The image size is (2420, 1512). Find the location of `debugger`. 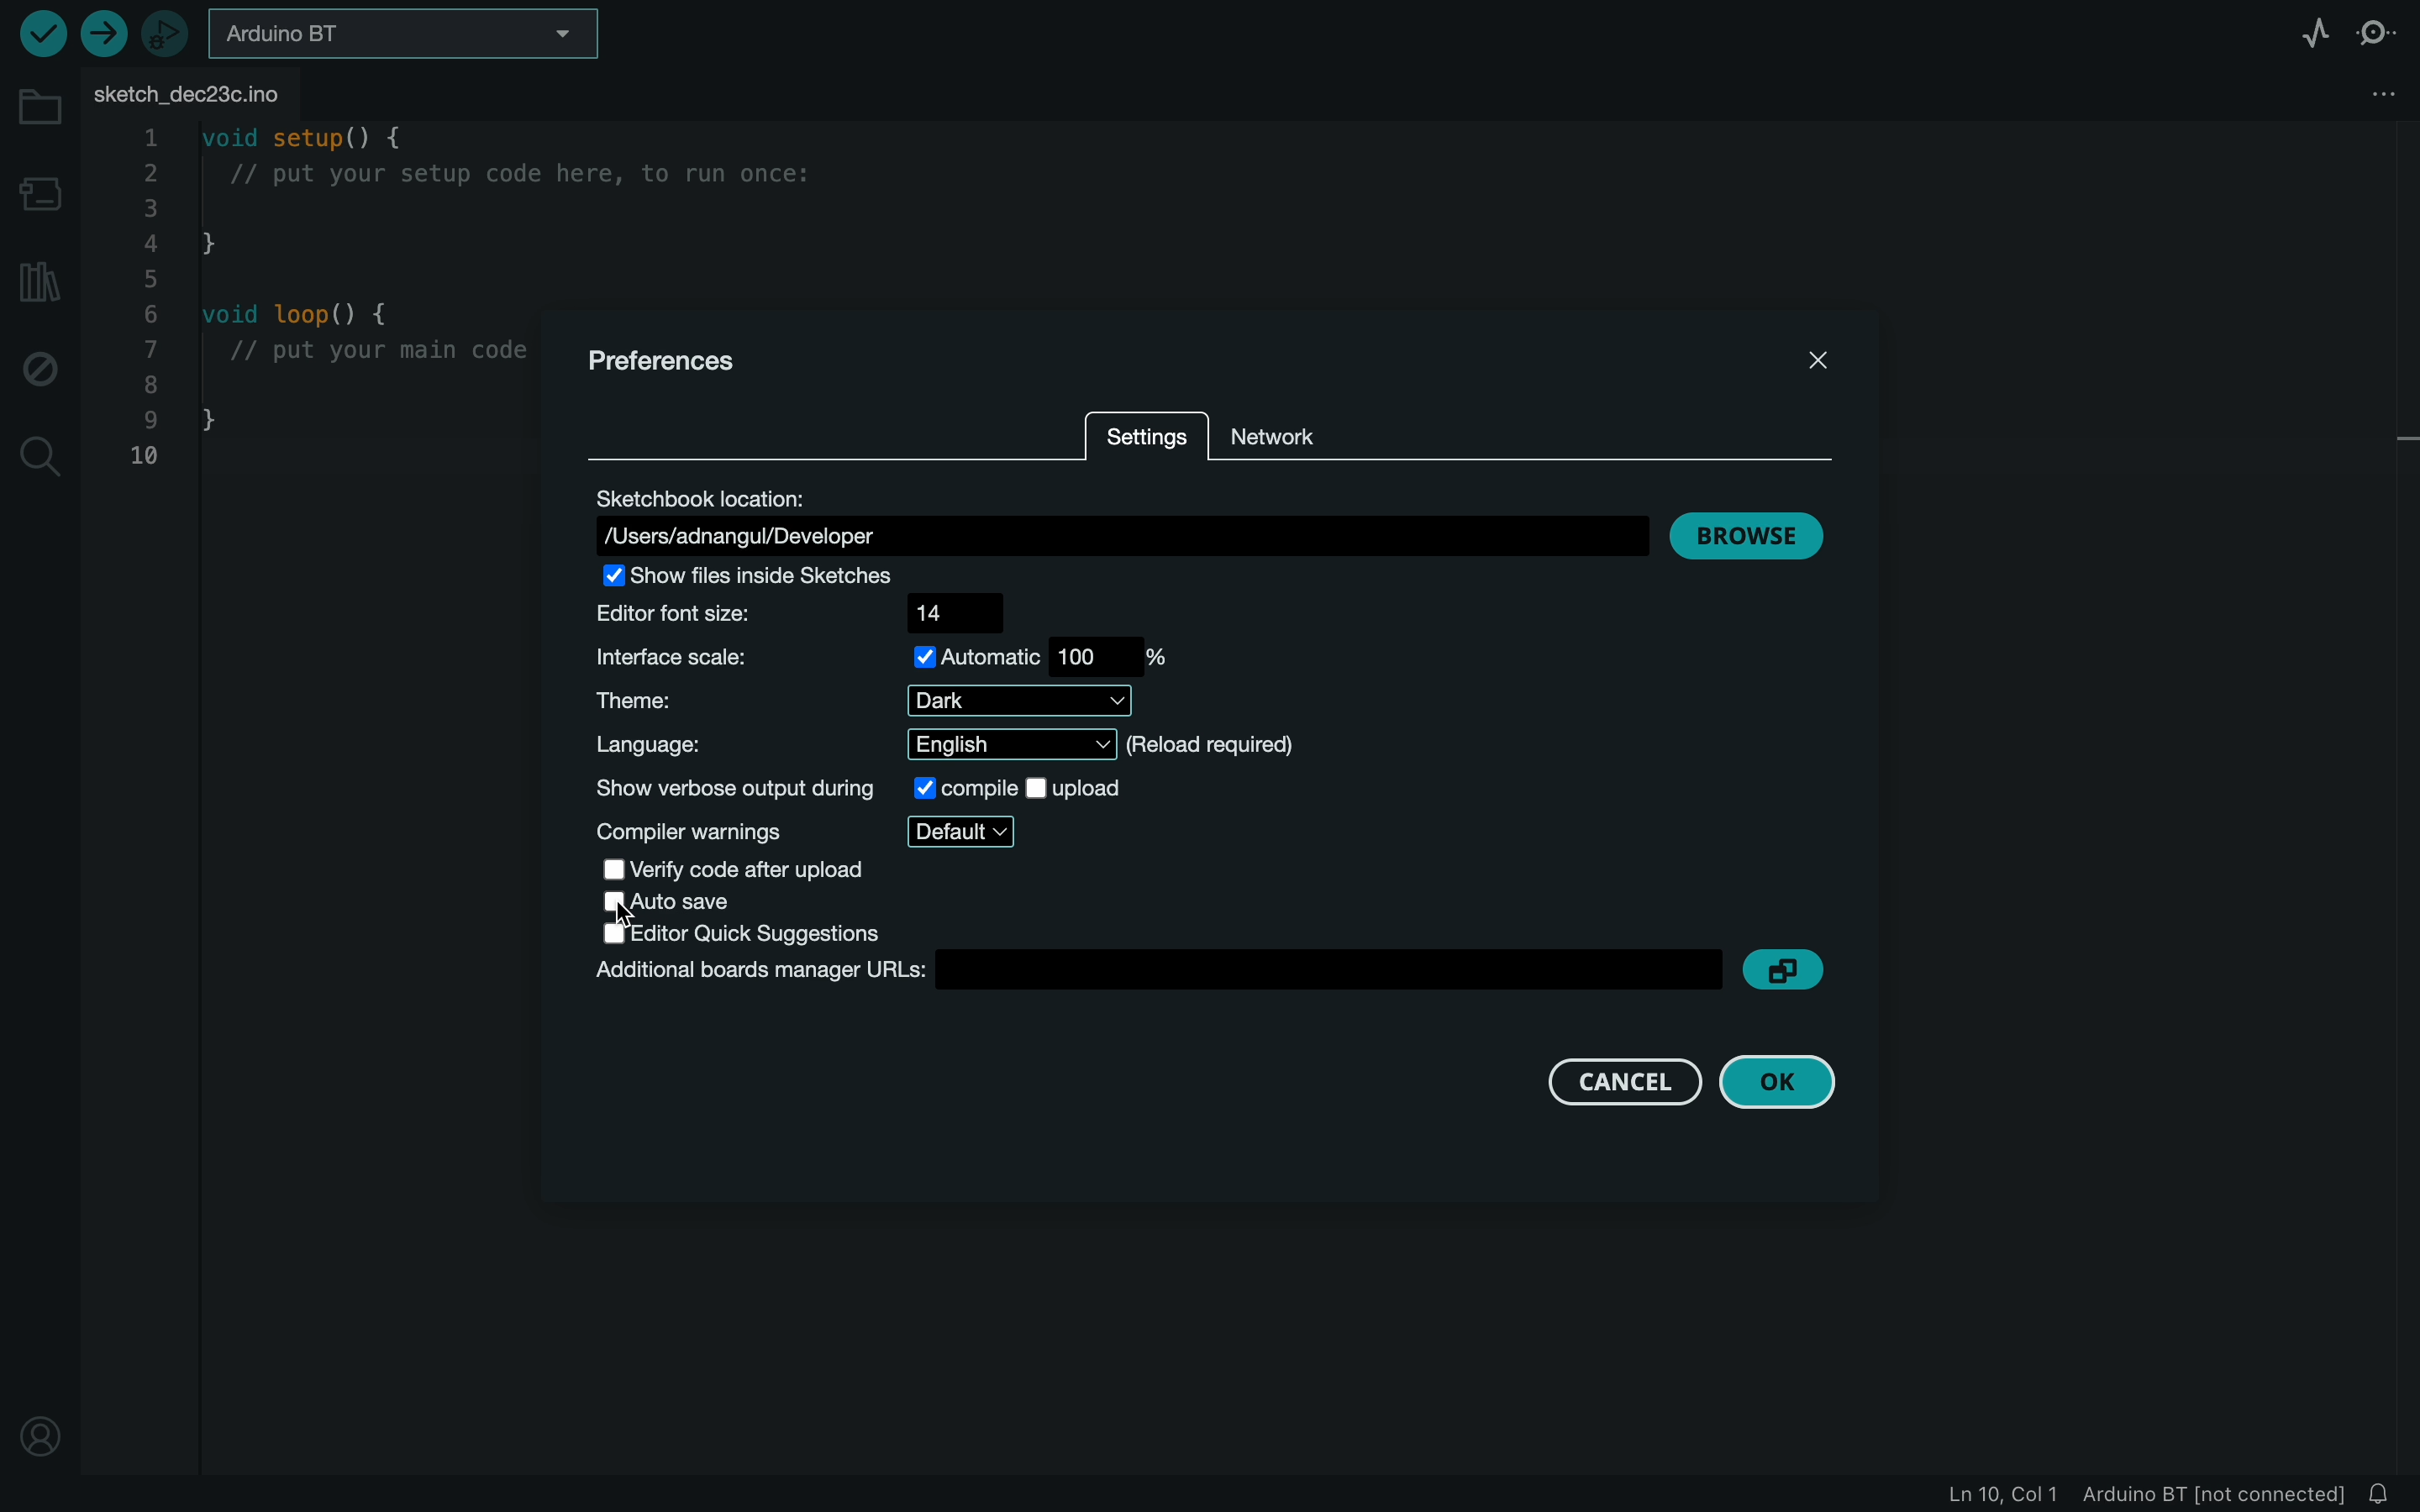

debugger is located at coordinates (168, 35).